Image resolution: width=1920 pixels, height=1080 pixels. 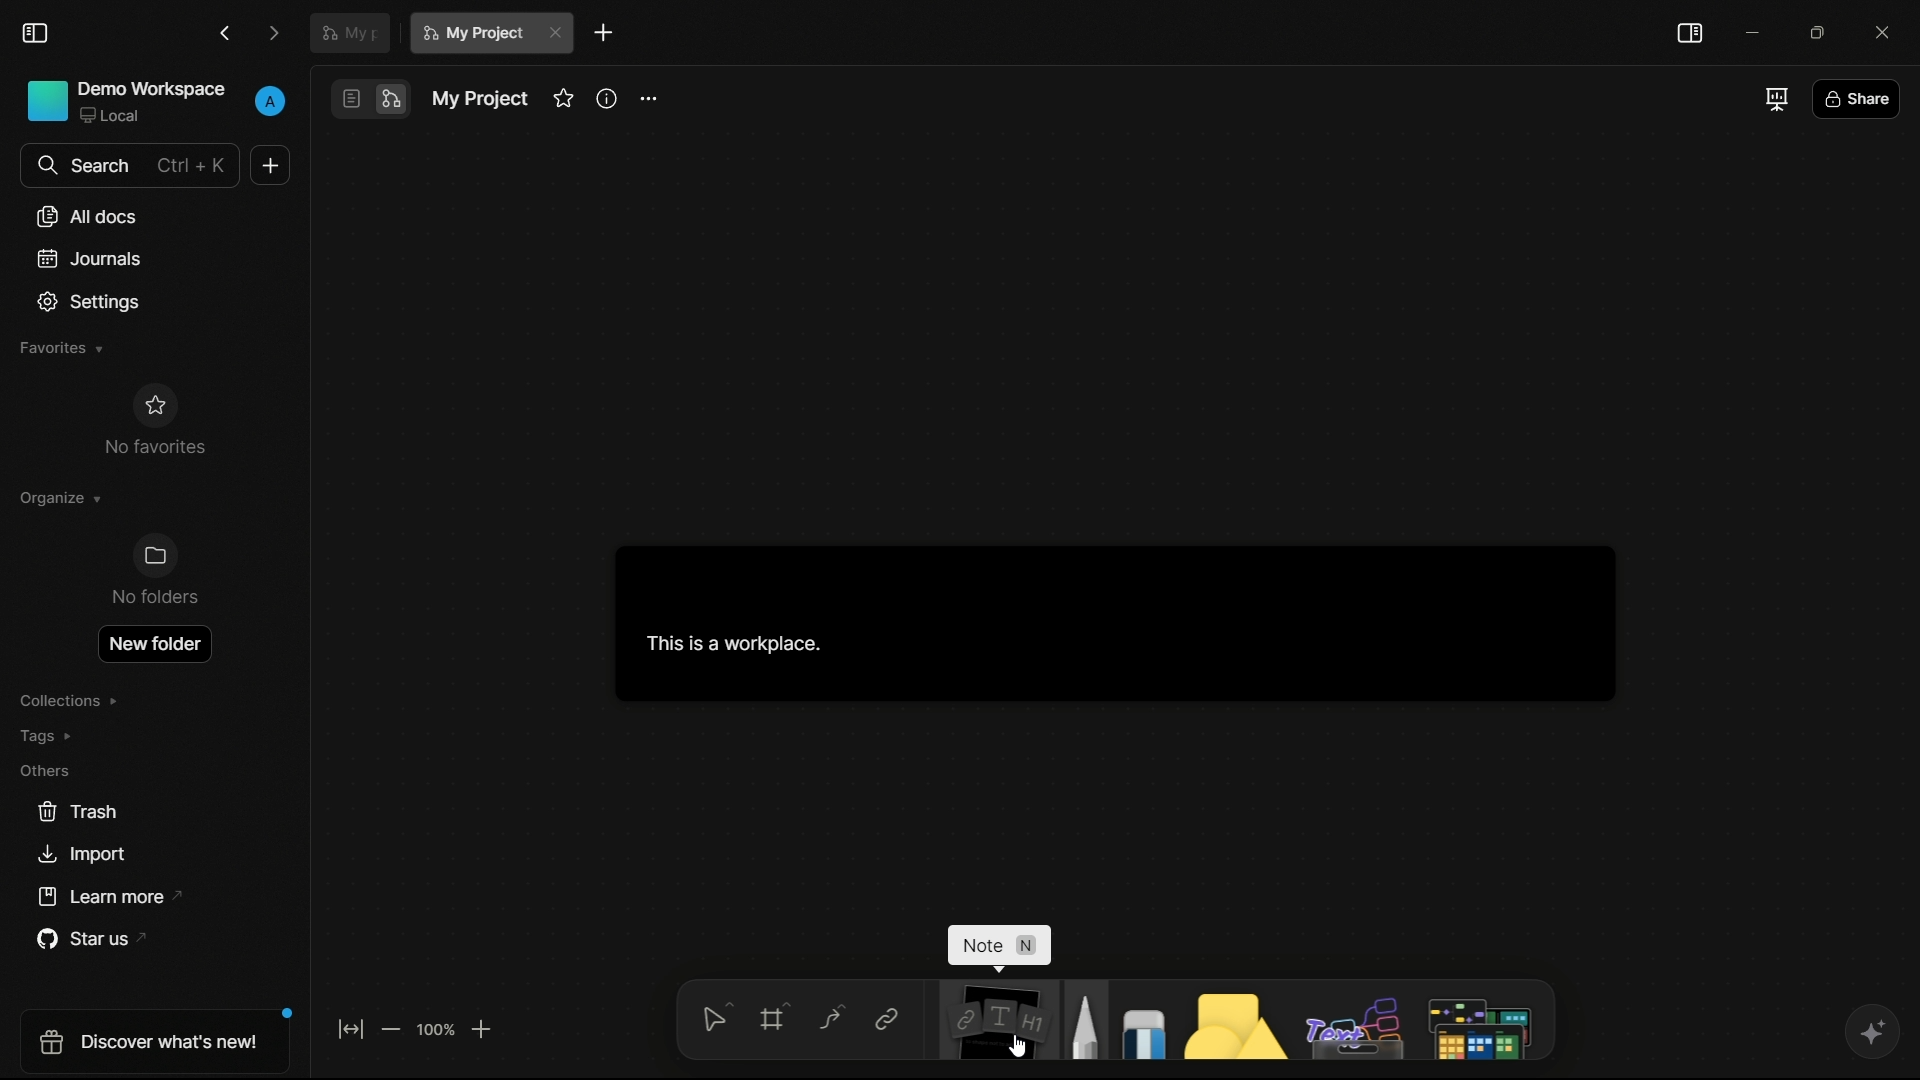 What do you see at coordinates (110, 896) in the screenshot?
I see `learn more` at bounding box center [110, 896].